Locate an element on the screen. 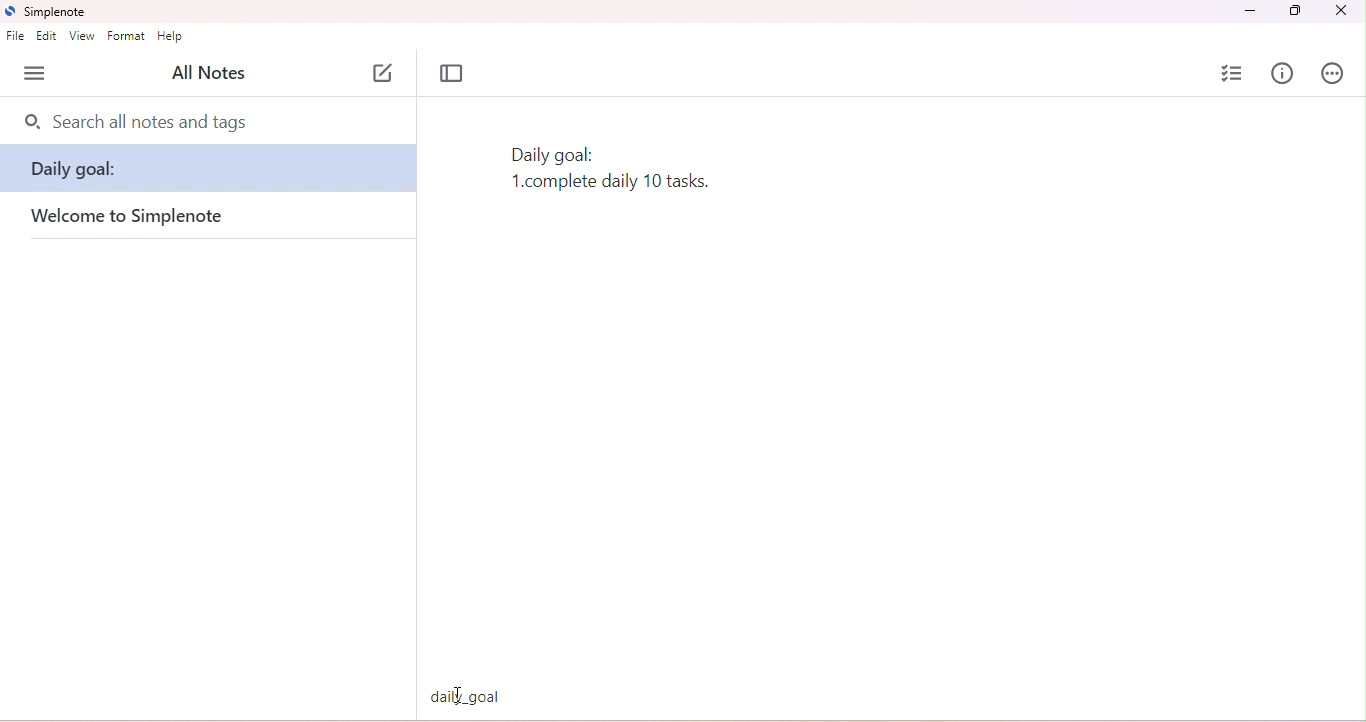 This screenshot has width=1366, height=722. toggle focus mode is located at coordinates (454, 74).